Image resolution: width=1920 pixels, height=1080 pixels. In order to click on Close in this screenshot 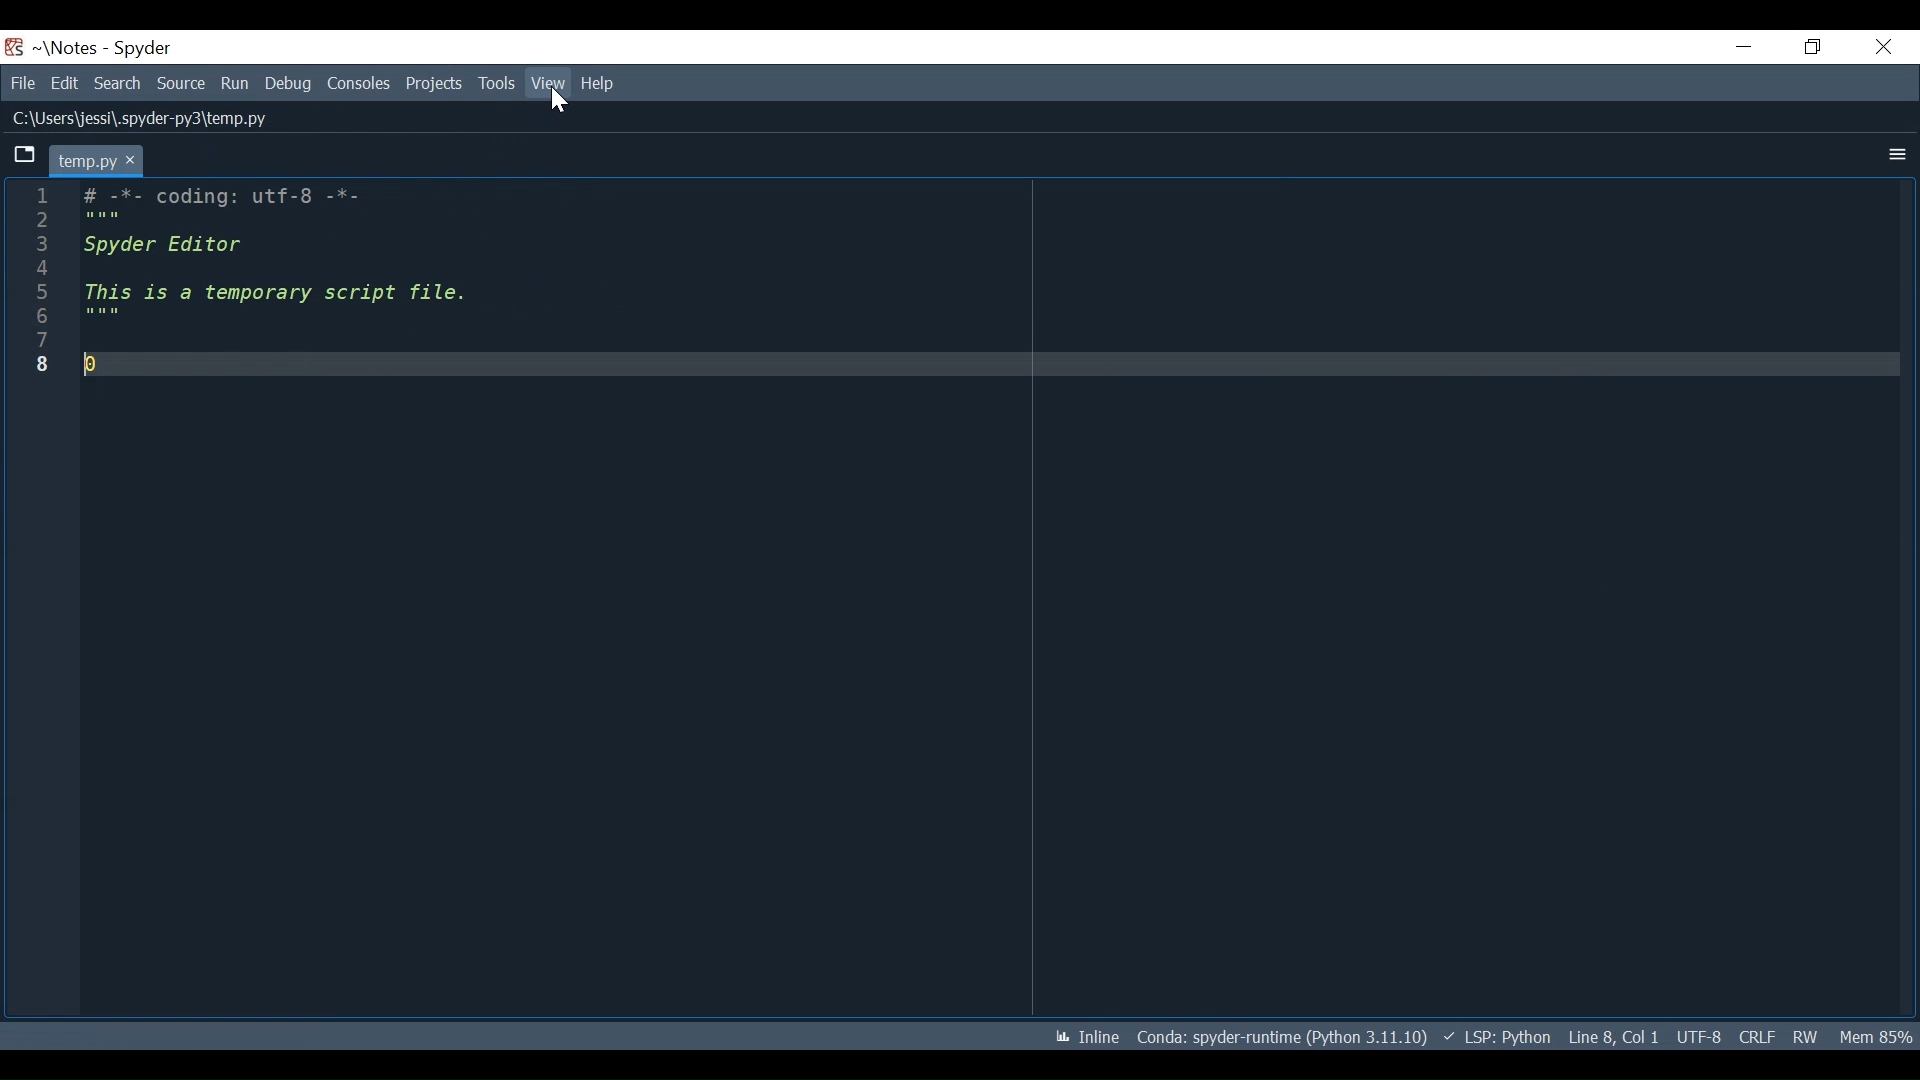, I will do `click(1882, 48)`.